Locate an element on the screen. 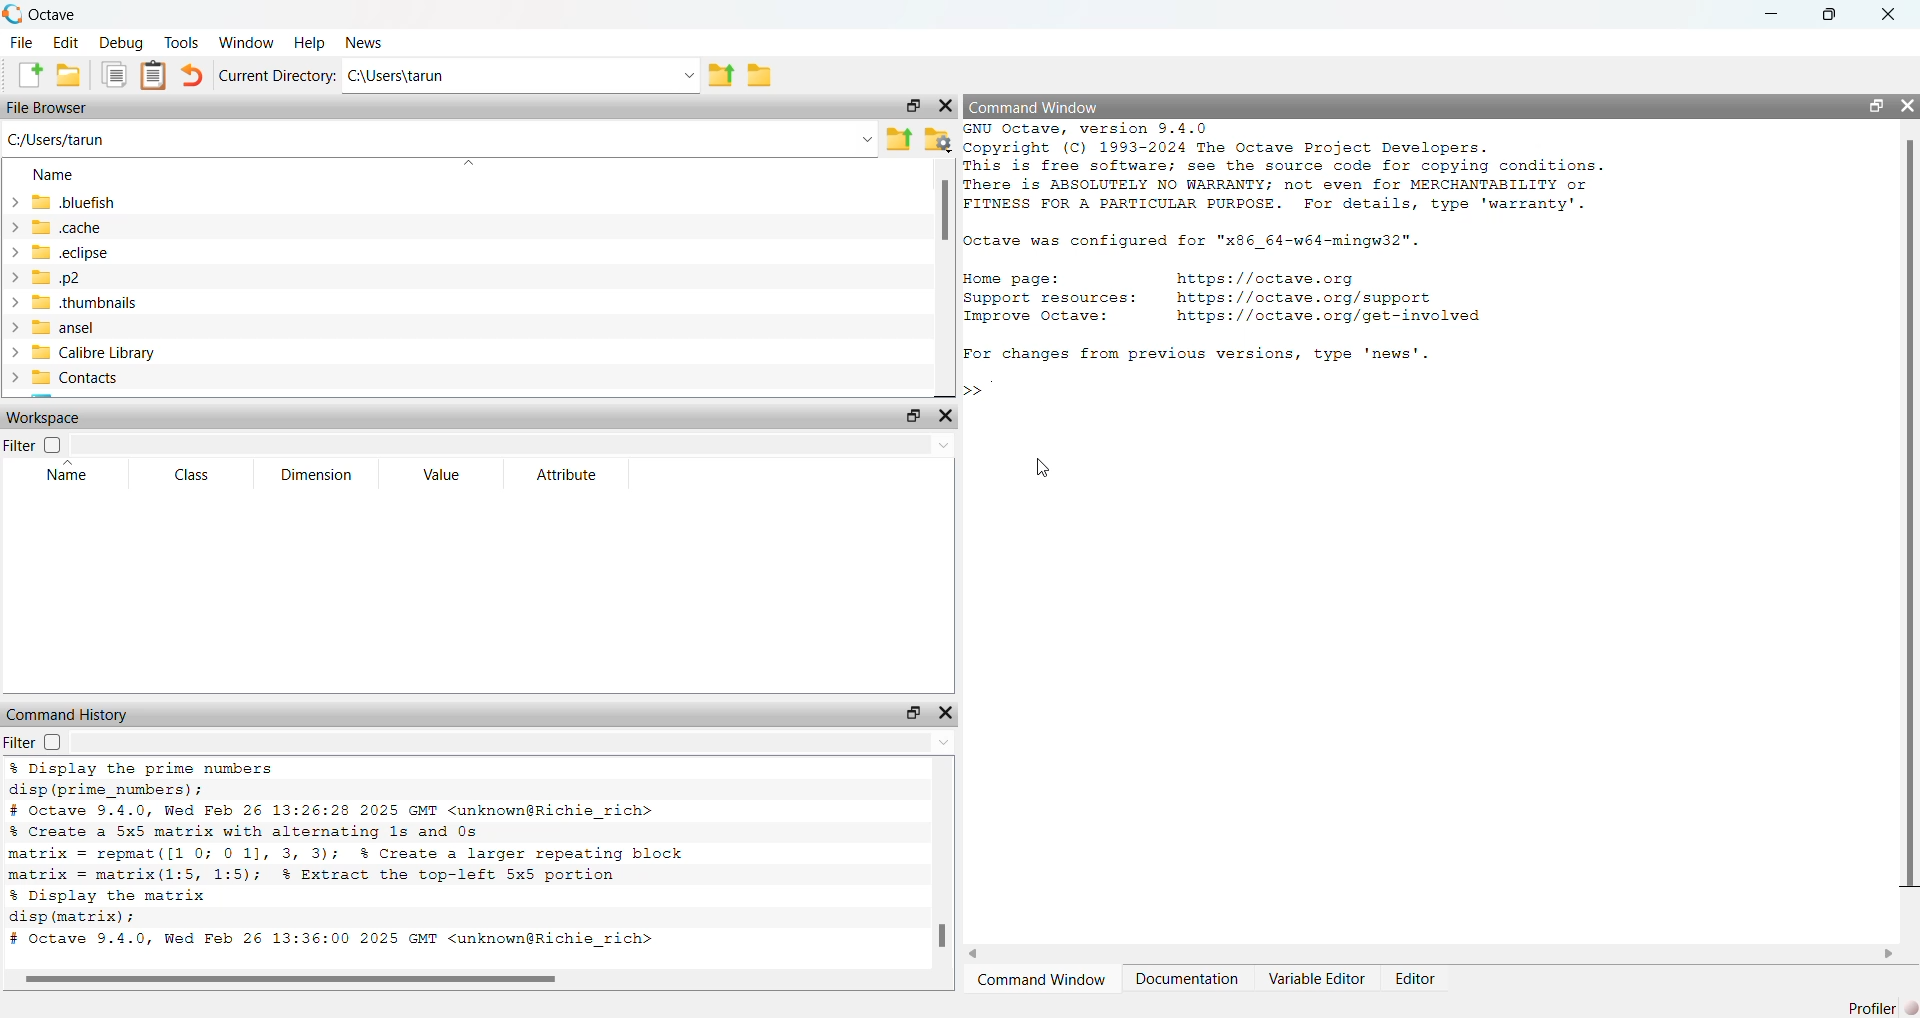 This screenshot has width=1920, height=1018. .thumbnails is located at coordinates (94, 302).